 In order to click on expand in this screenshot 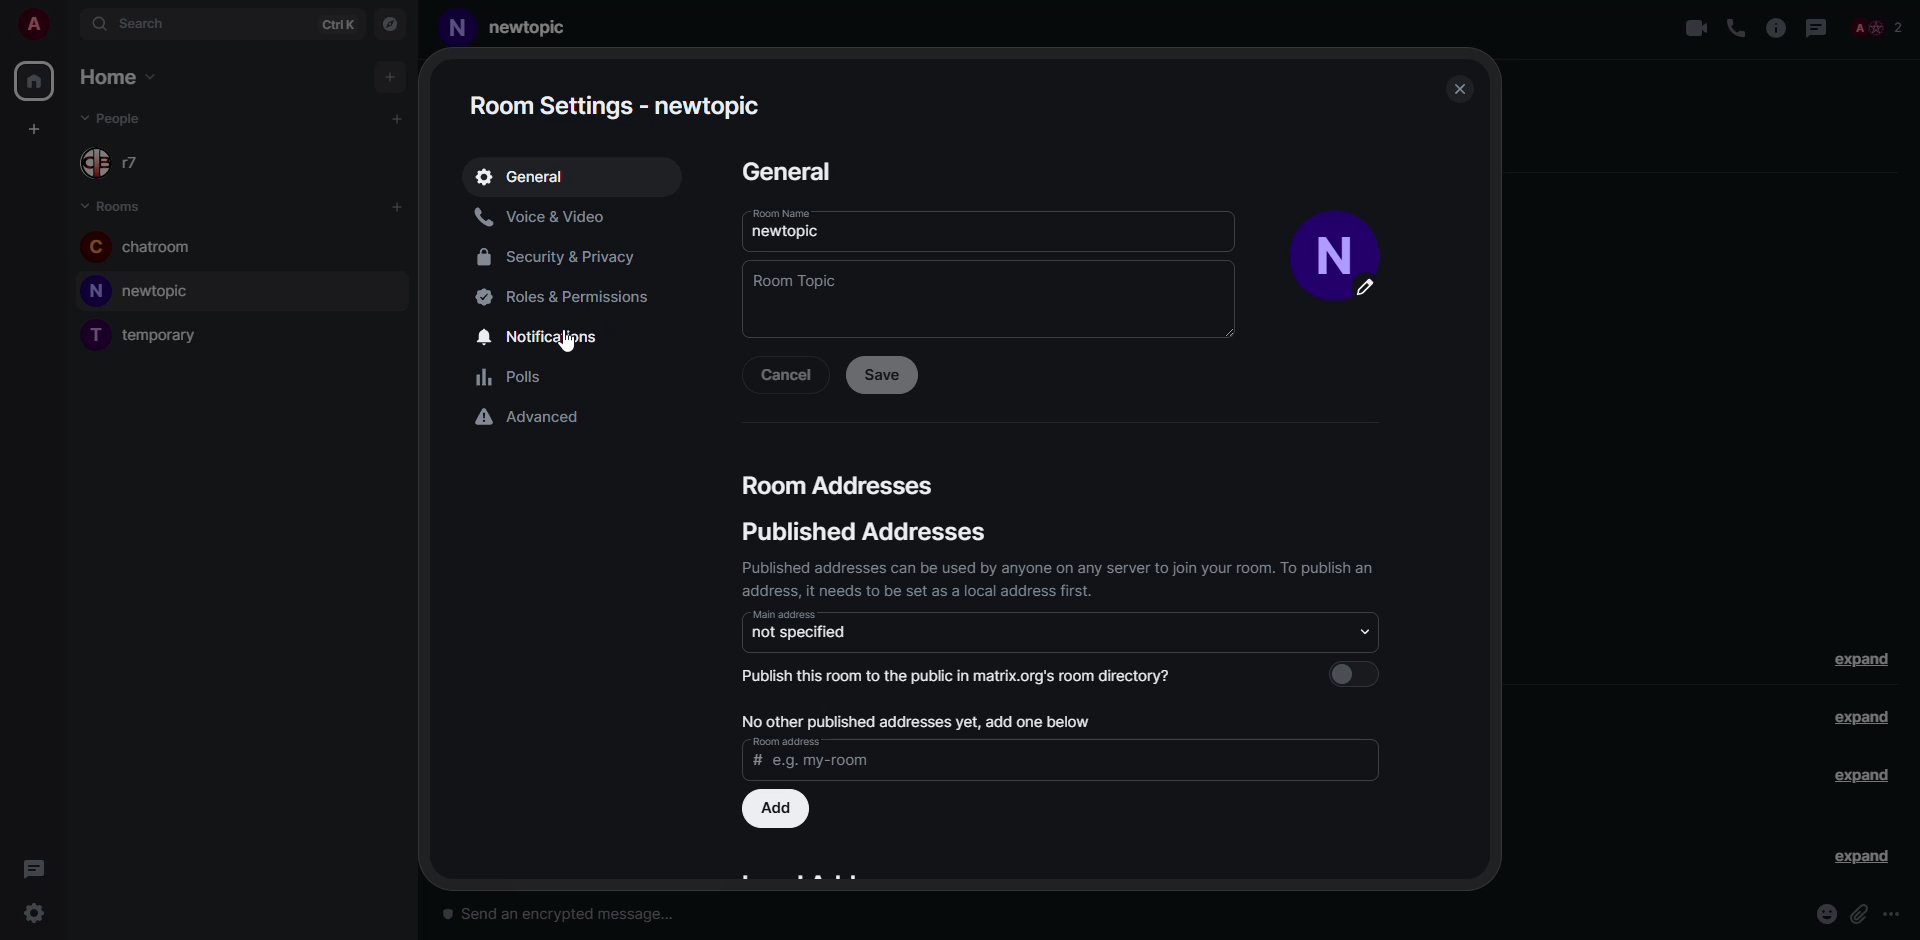, I will do `click(1857, 719)`.